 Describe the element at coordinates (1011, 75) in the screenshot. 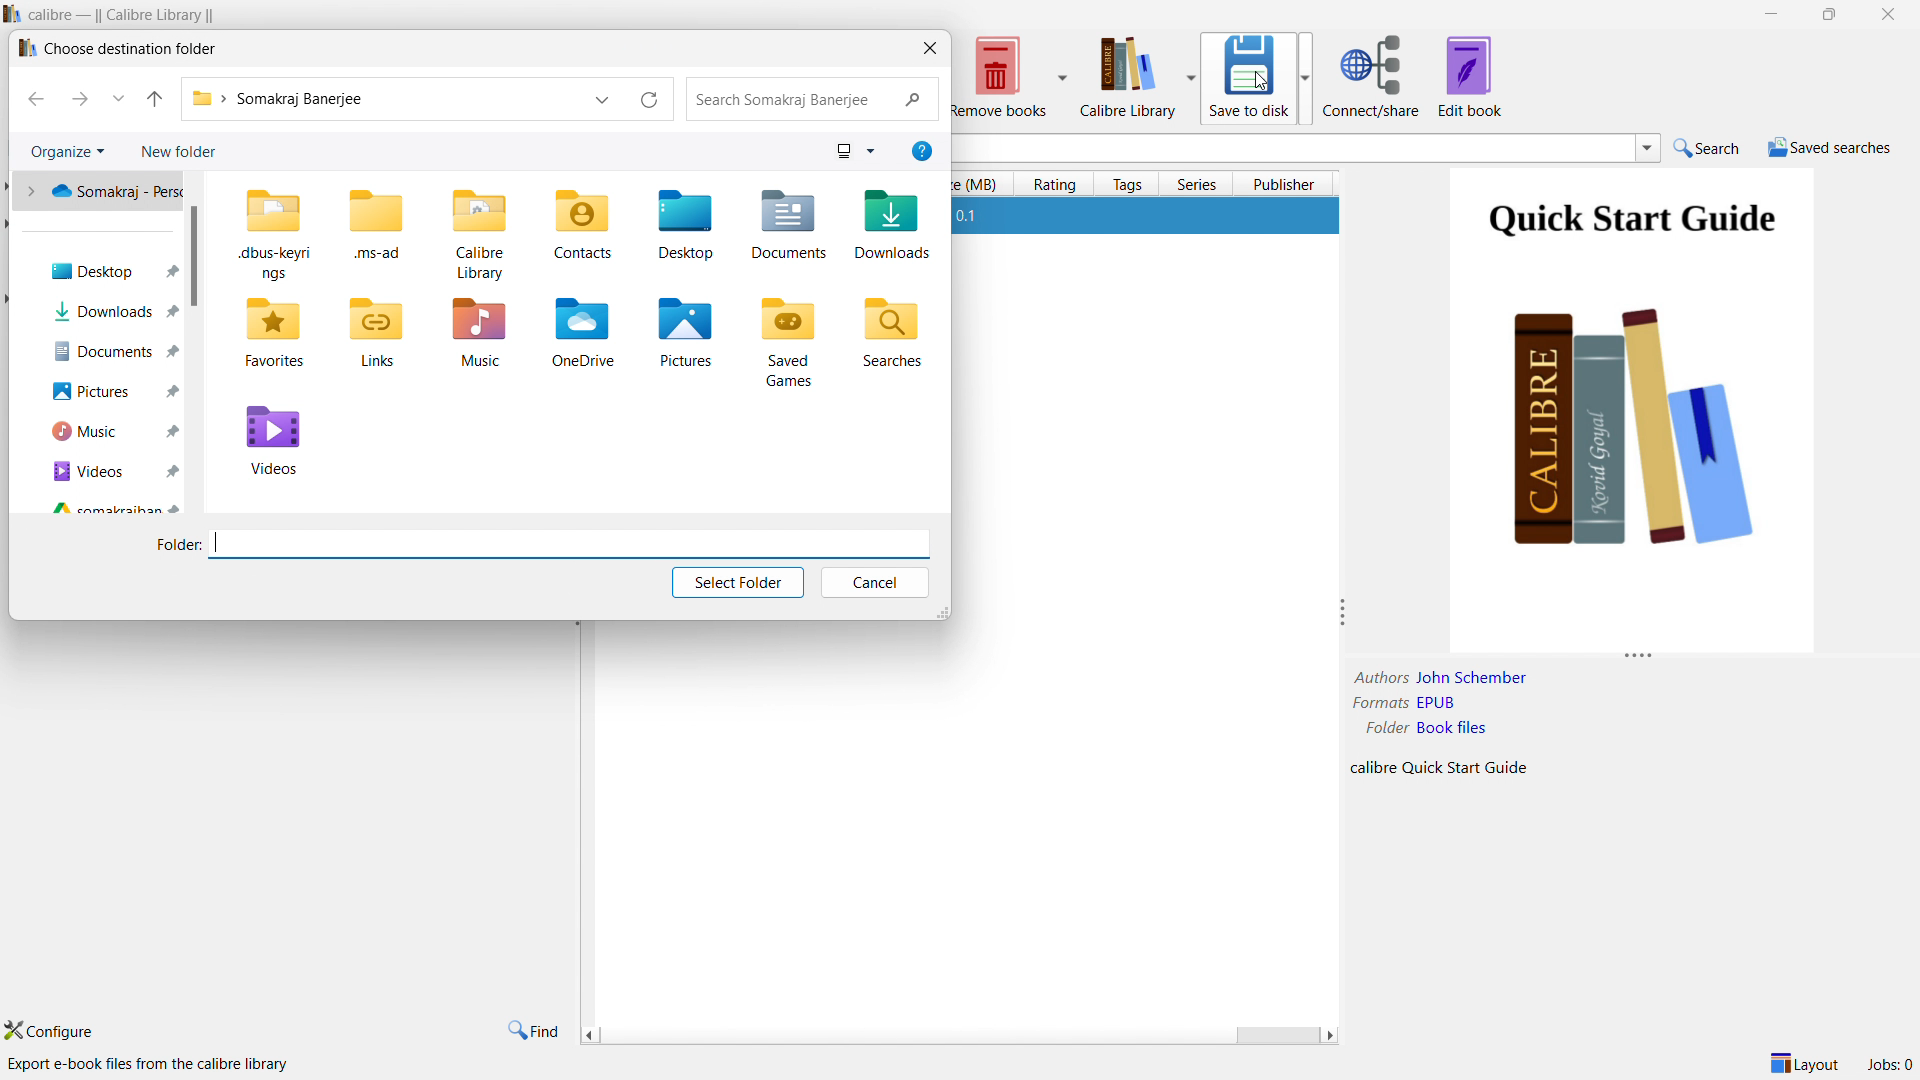

I see `remove books` at that location.